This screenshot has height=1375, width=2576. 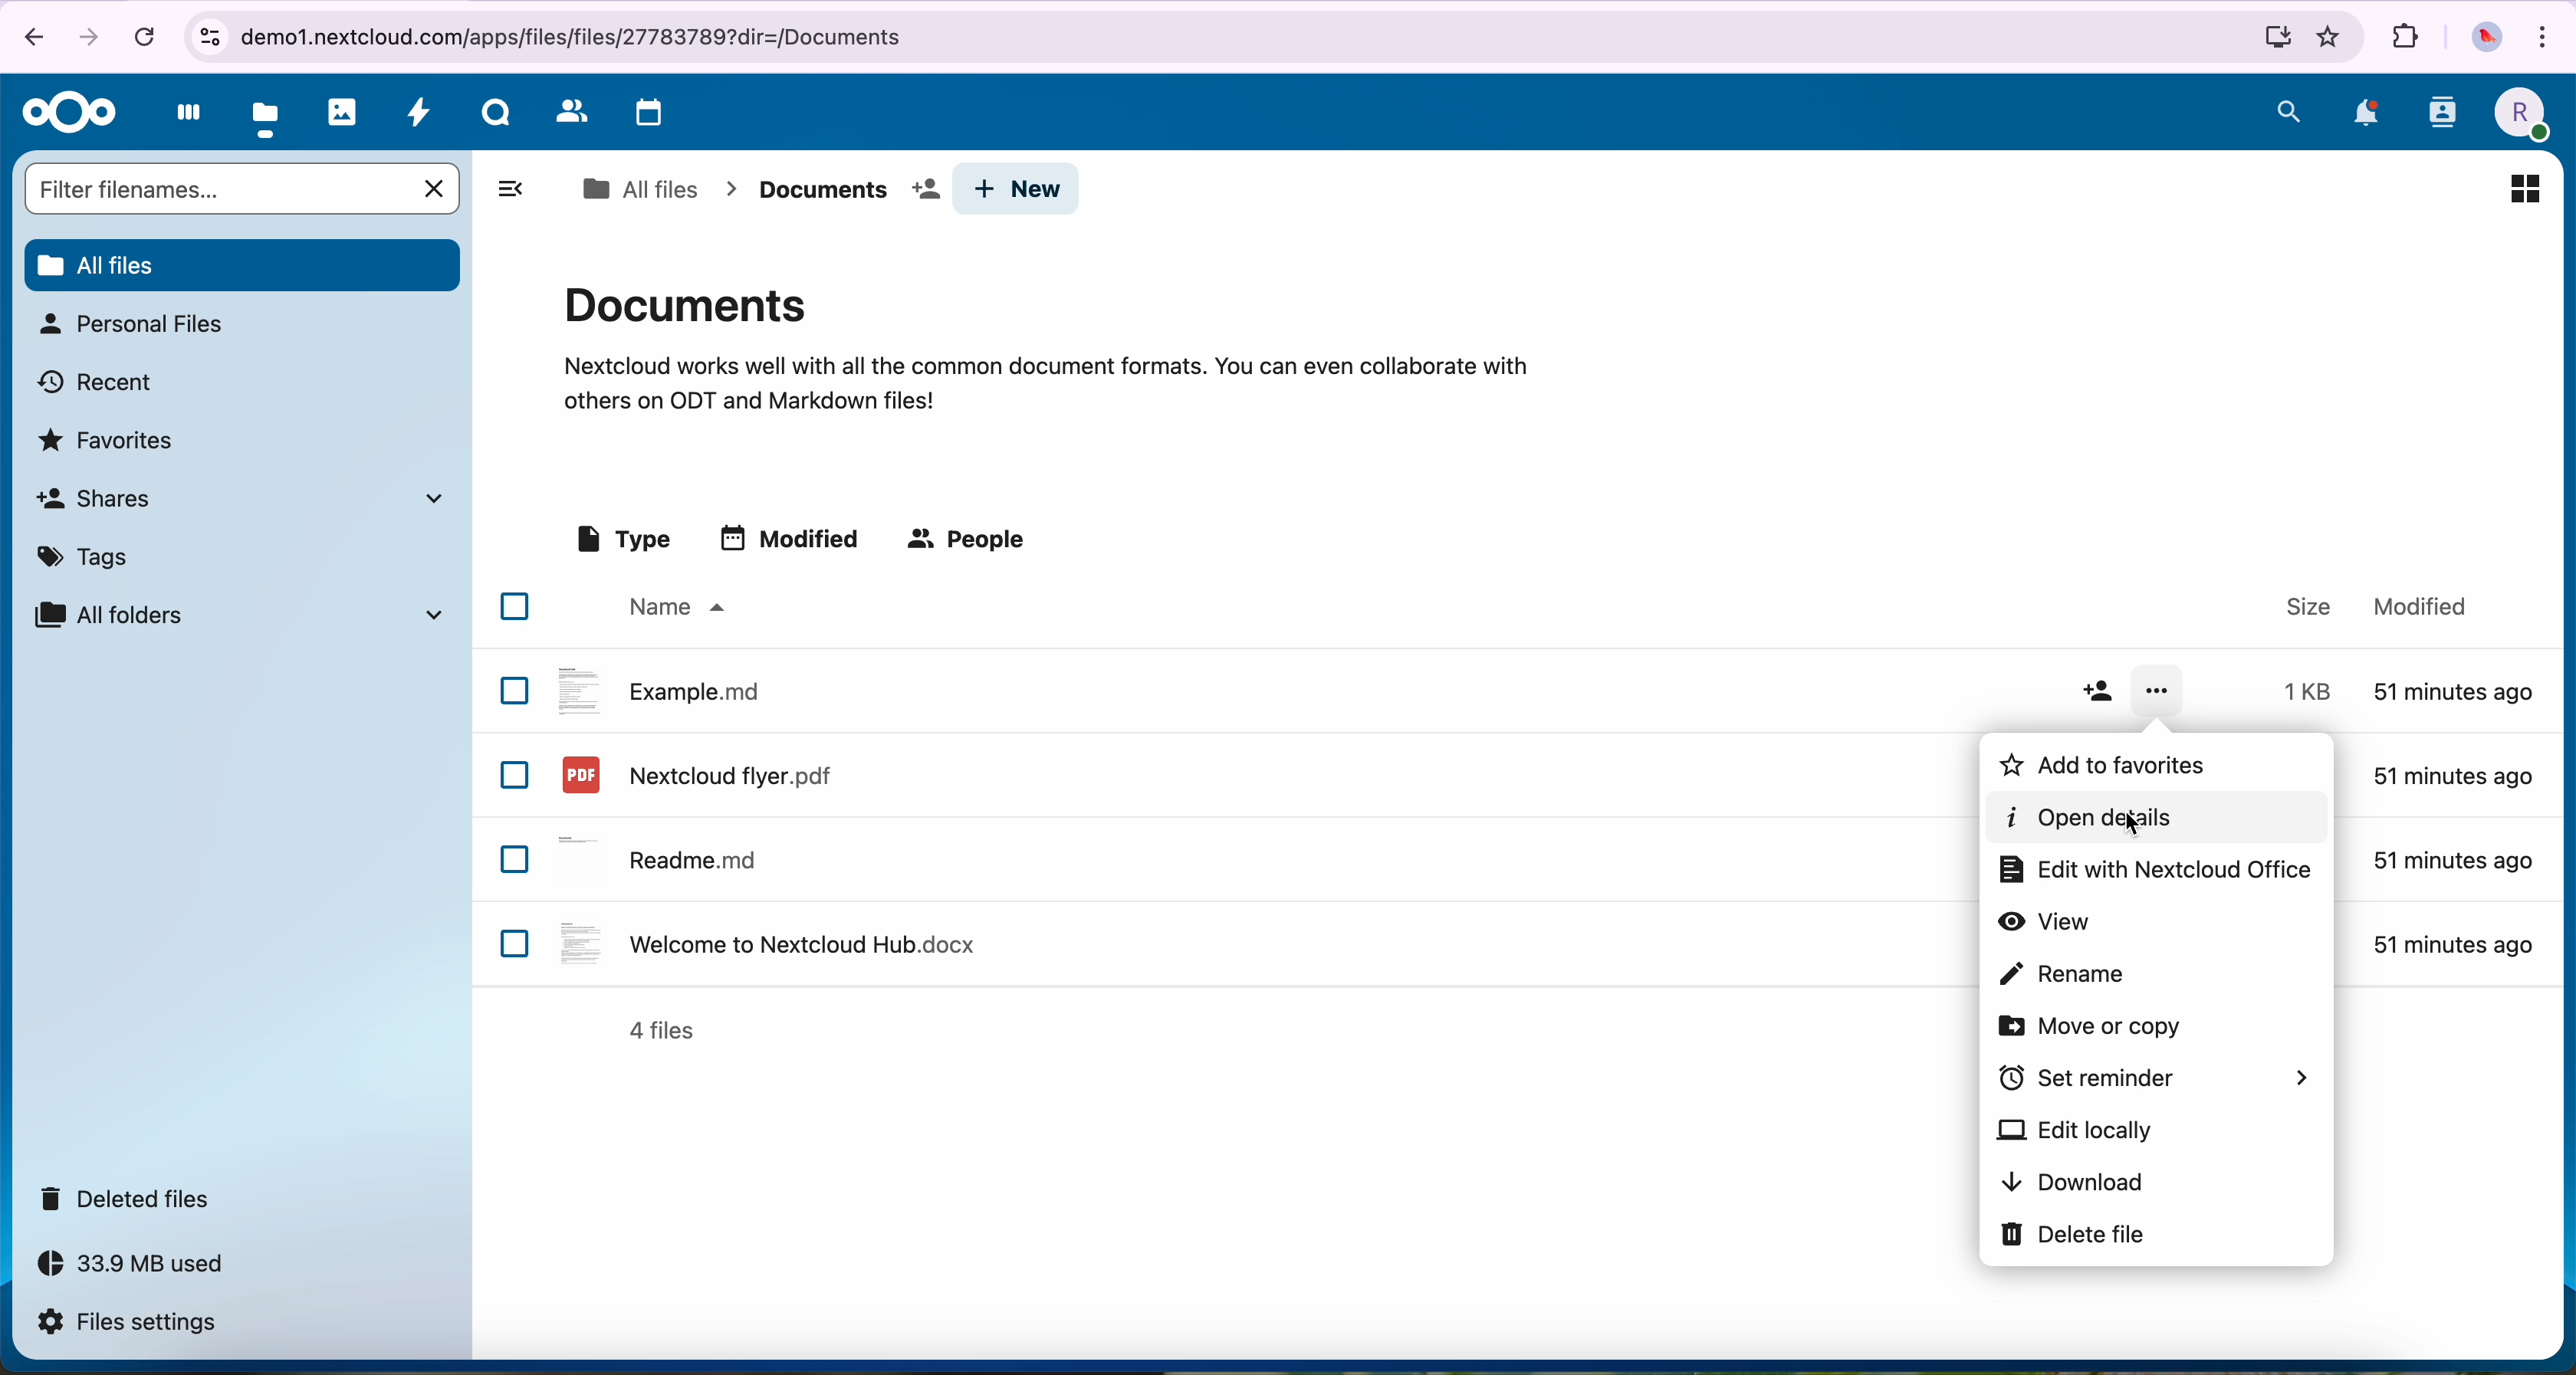 What do you see at coordinates (93, 34) in the screenshot?
I see `navigate foward` at bounding box center [93, 34].